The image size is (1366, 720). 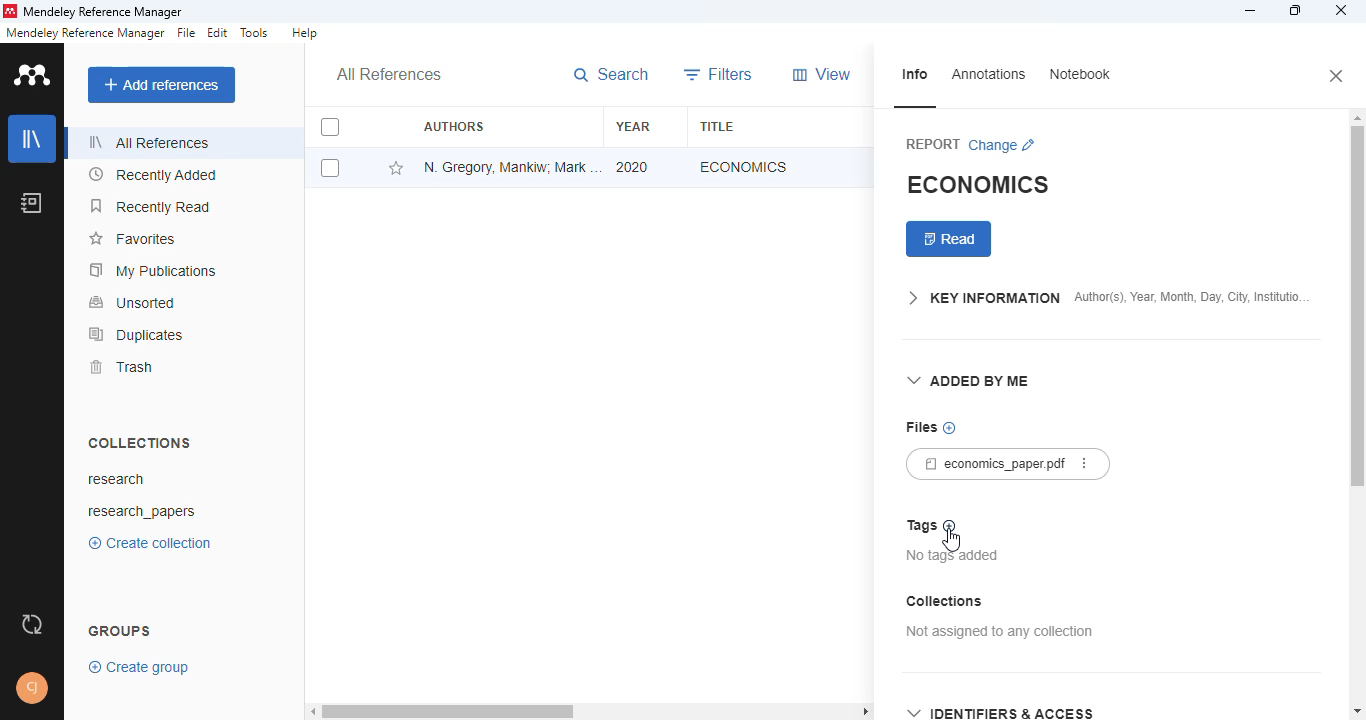 What do you see at coordinates (633, 166) in the screenshot?
I see `2020` at bounding box center [633, 166].